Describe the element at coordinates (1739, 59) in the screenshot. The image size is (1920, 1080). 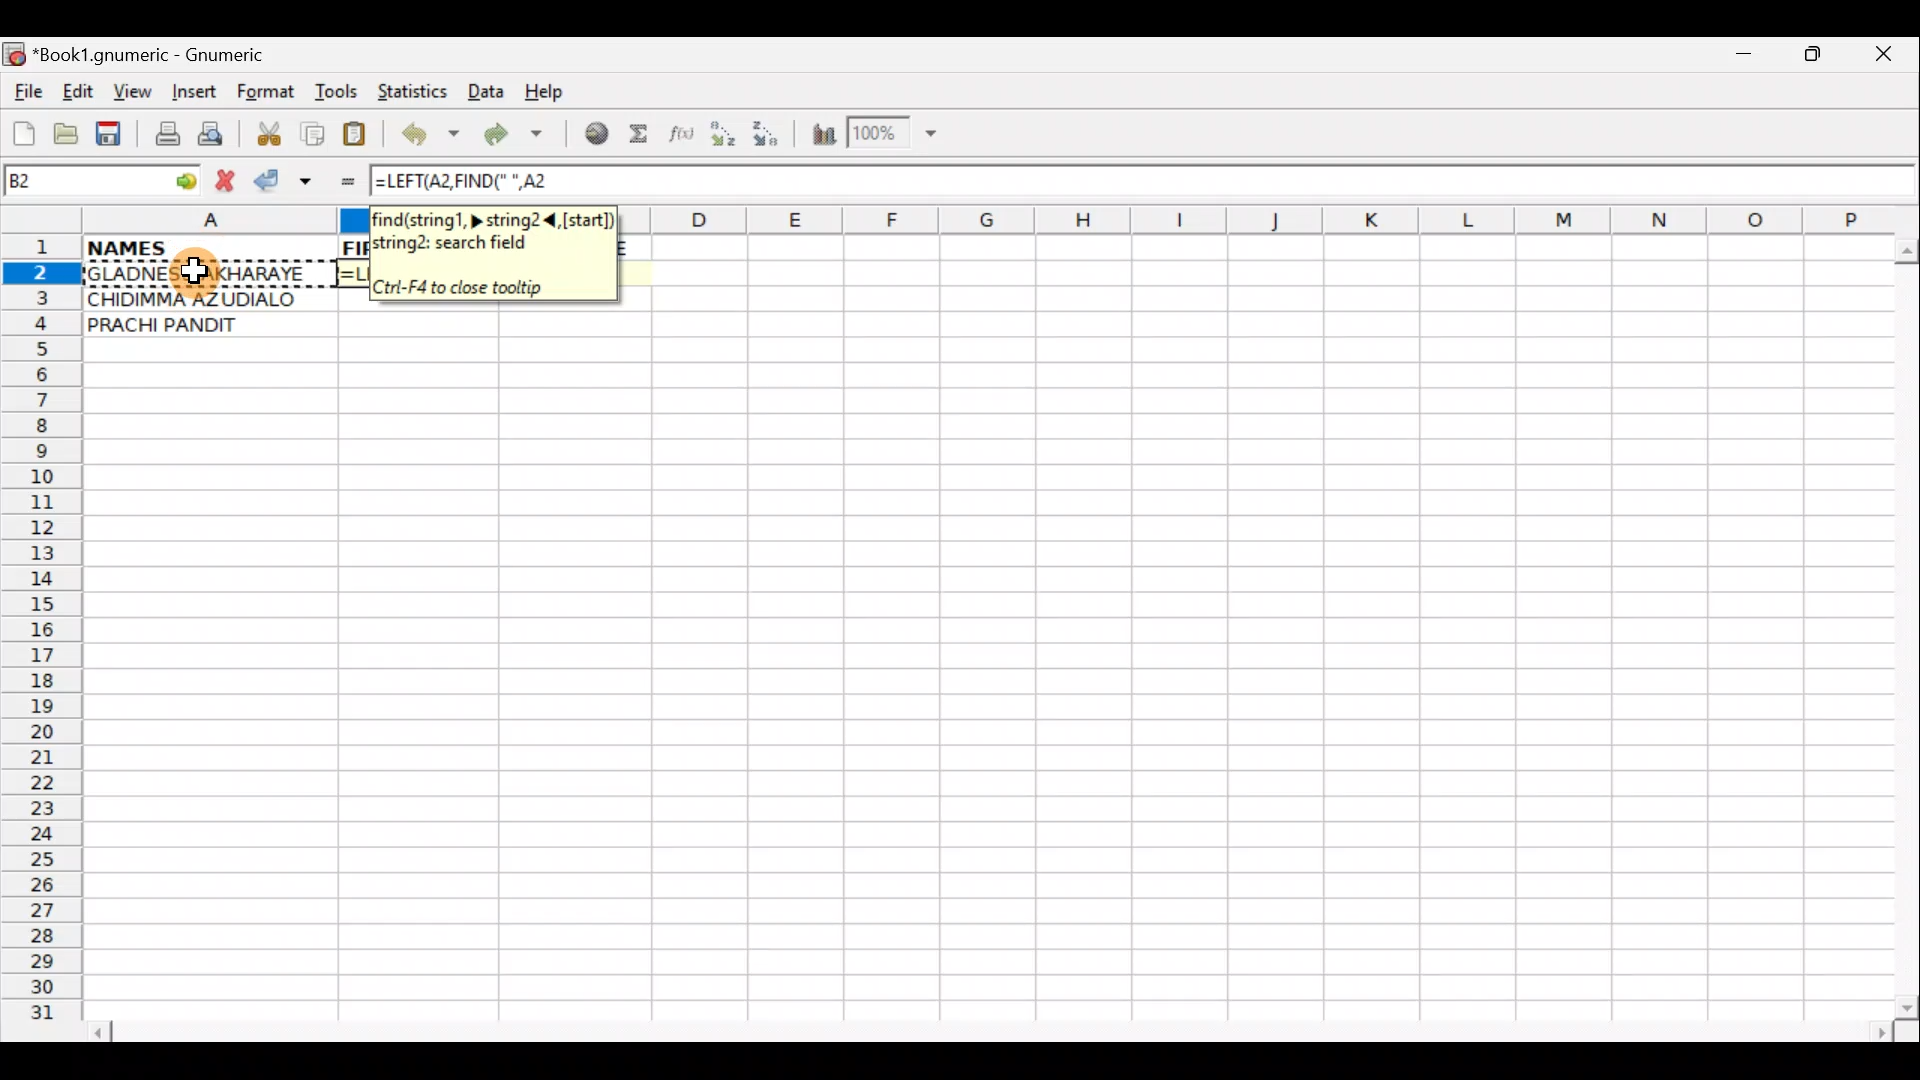
I see `Minimize` at that location.